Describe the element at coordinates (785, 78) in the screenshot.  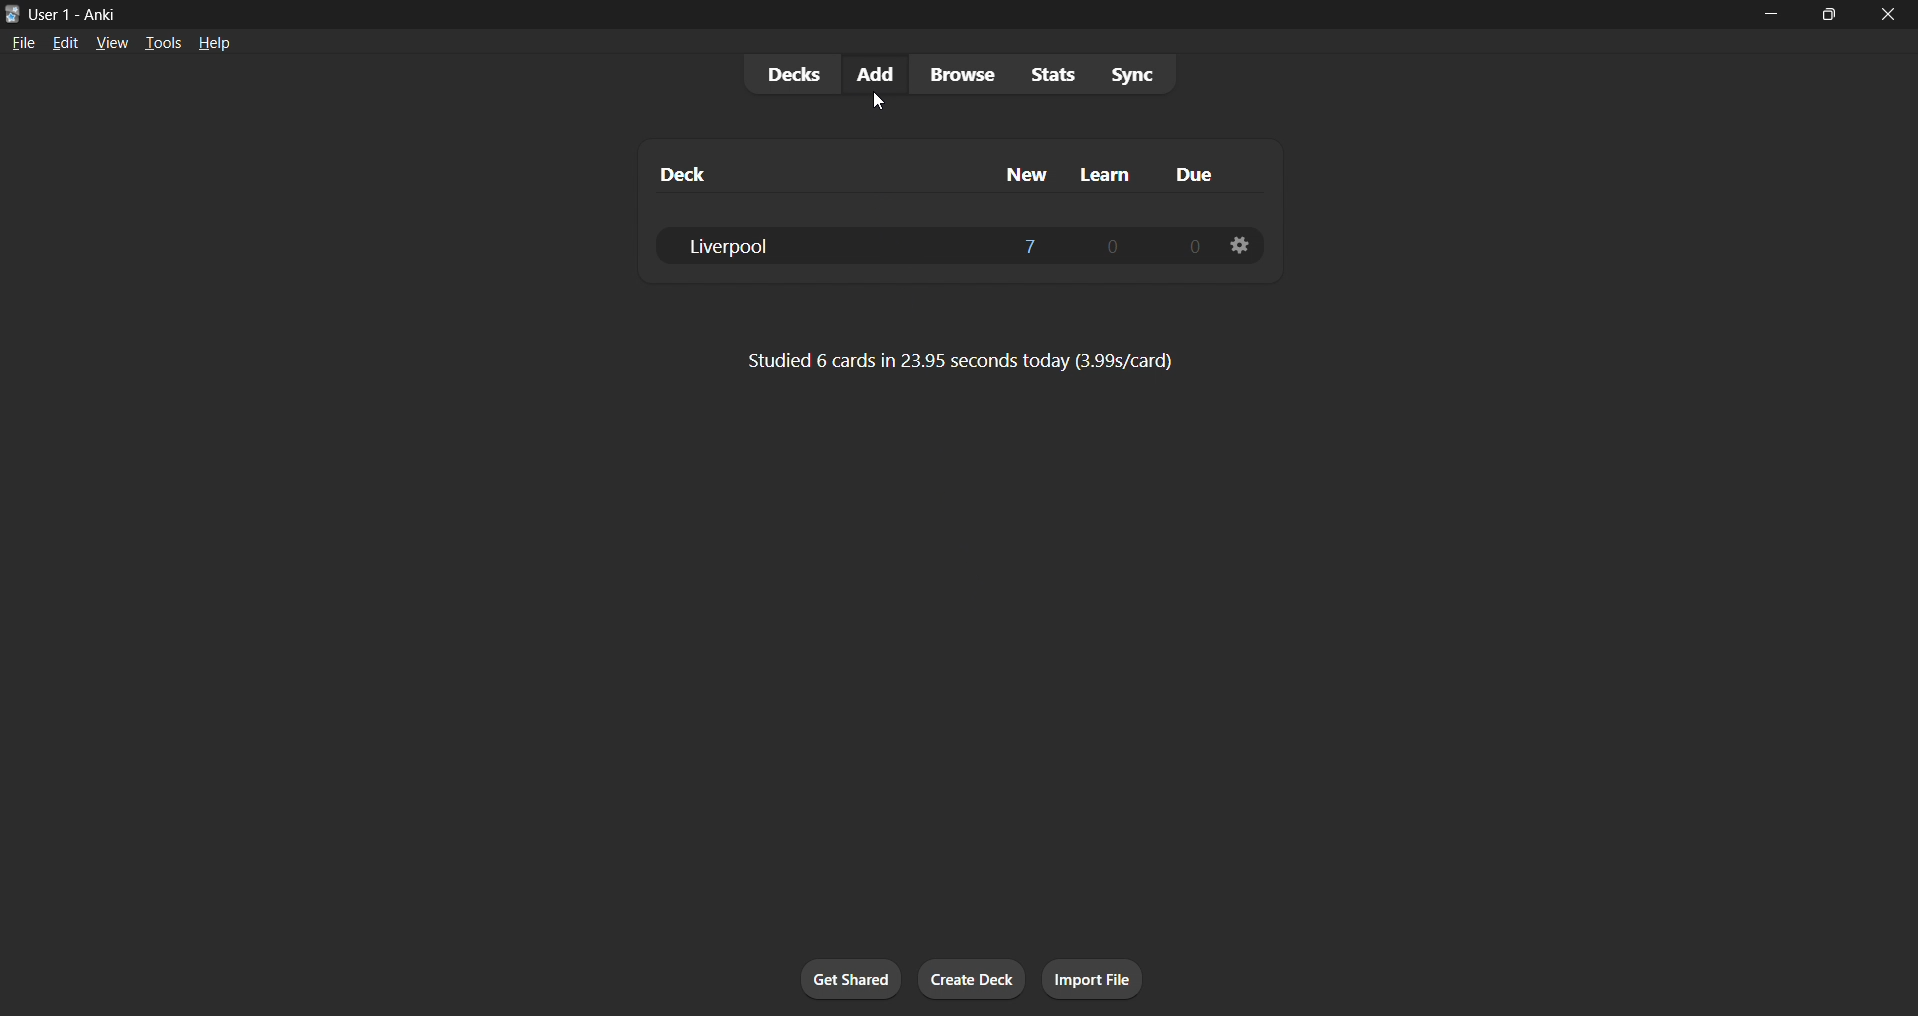
I see `decks` at that location.